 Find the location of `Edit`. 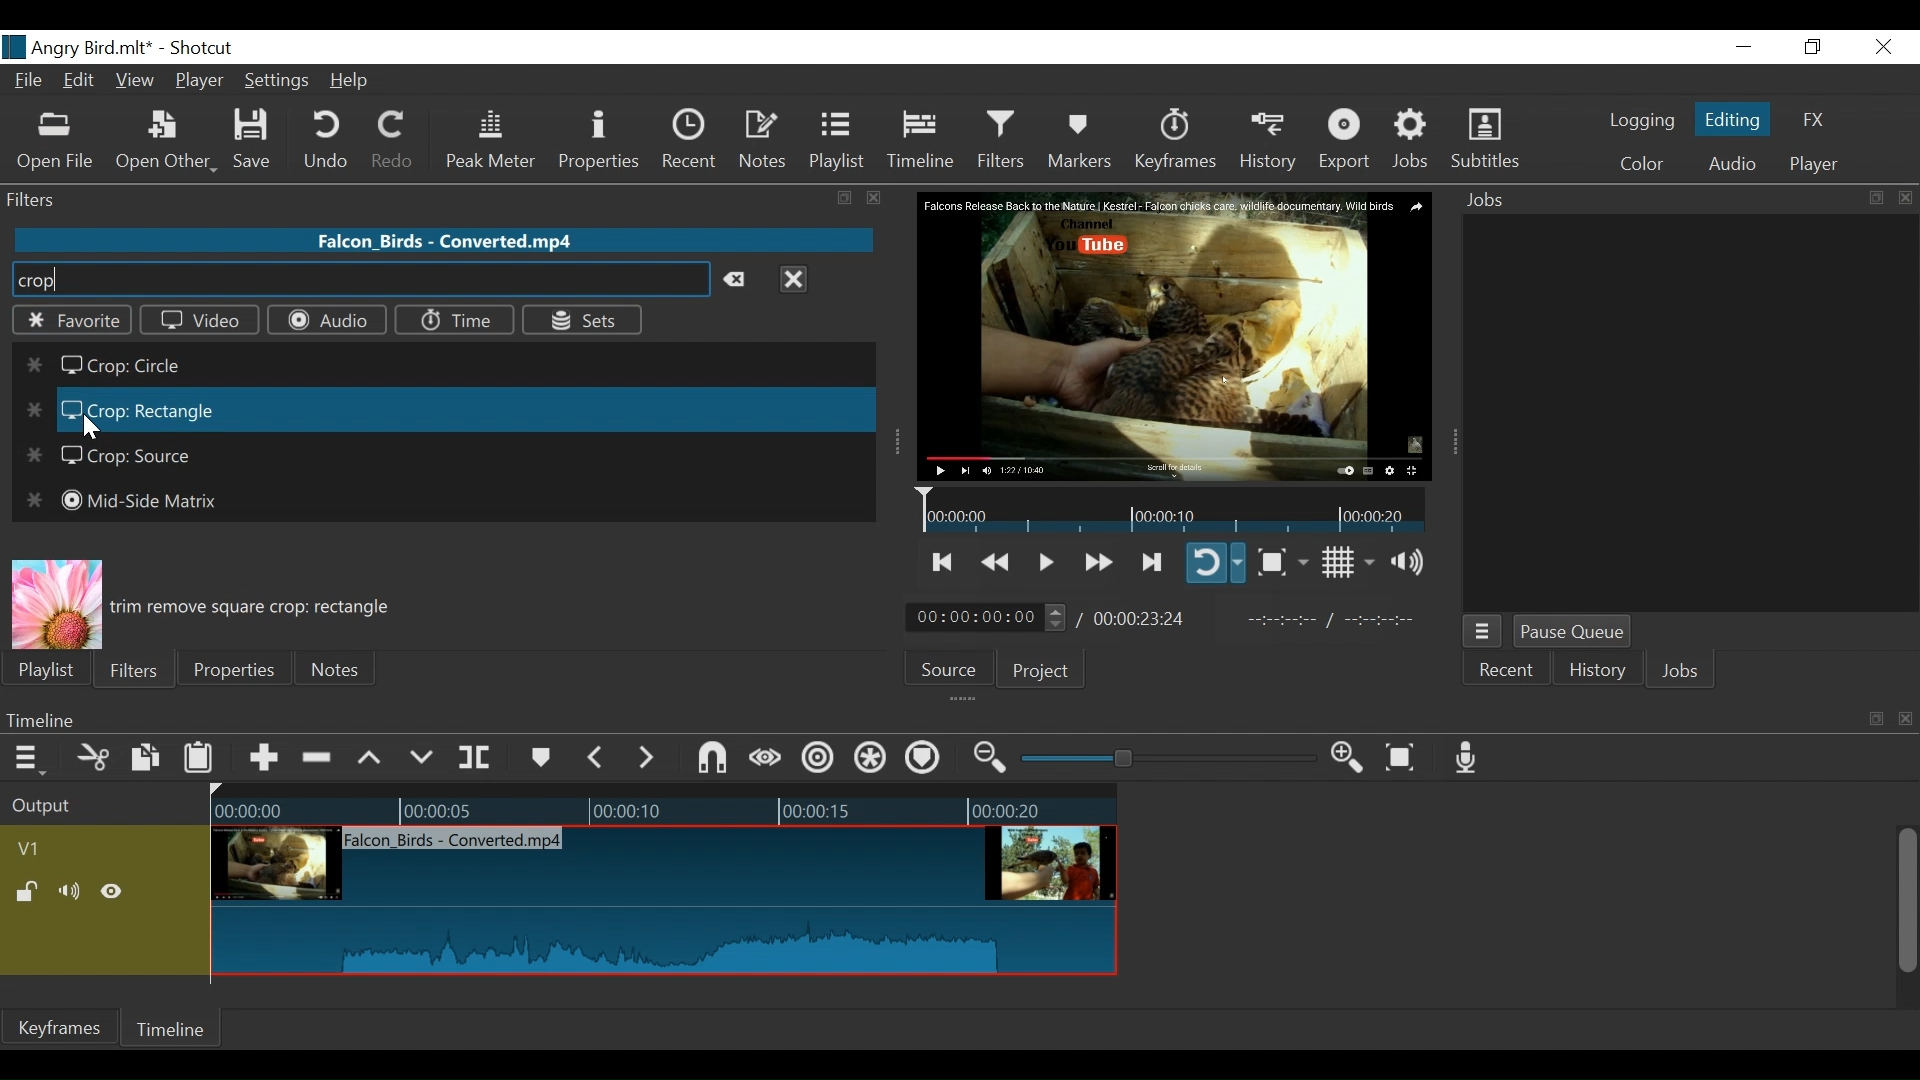

Edit is located at coordinates (82, 82).